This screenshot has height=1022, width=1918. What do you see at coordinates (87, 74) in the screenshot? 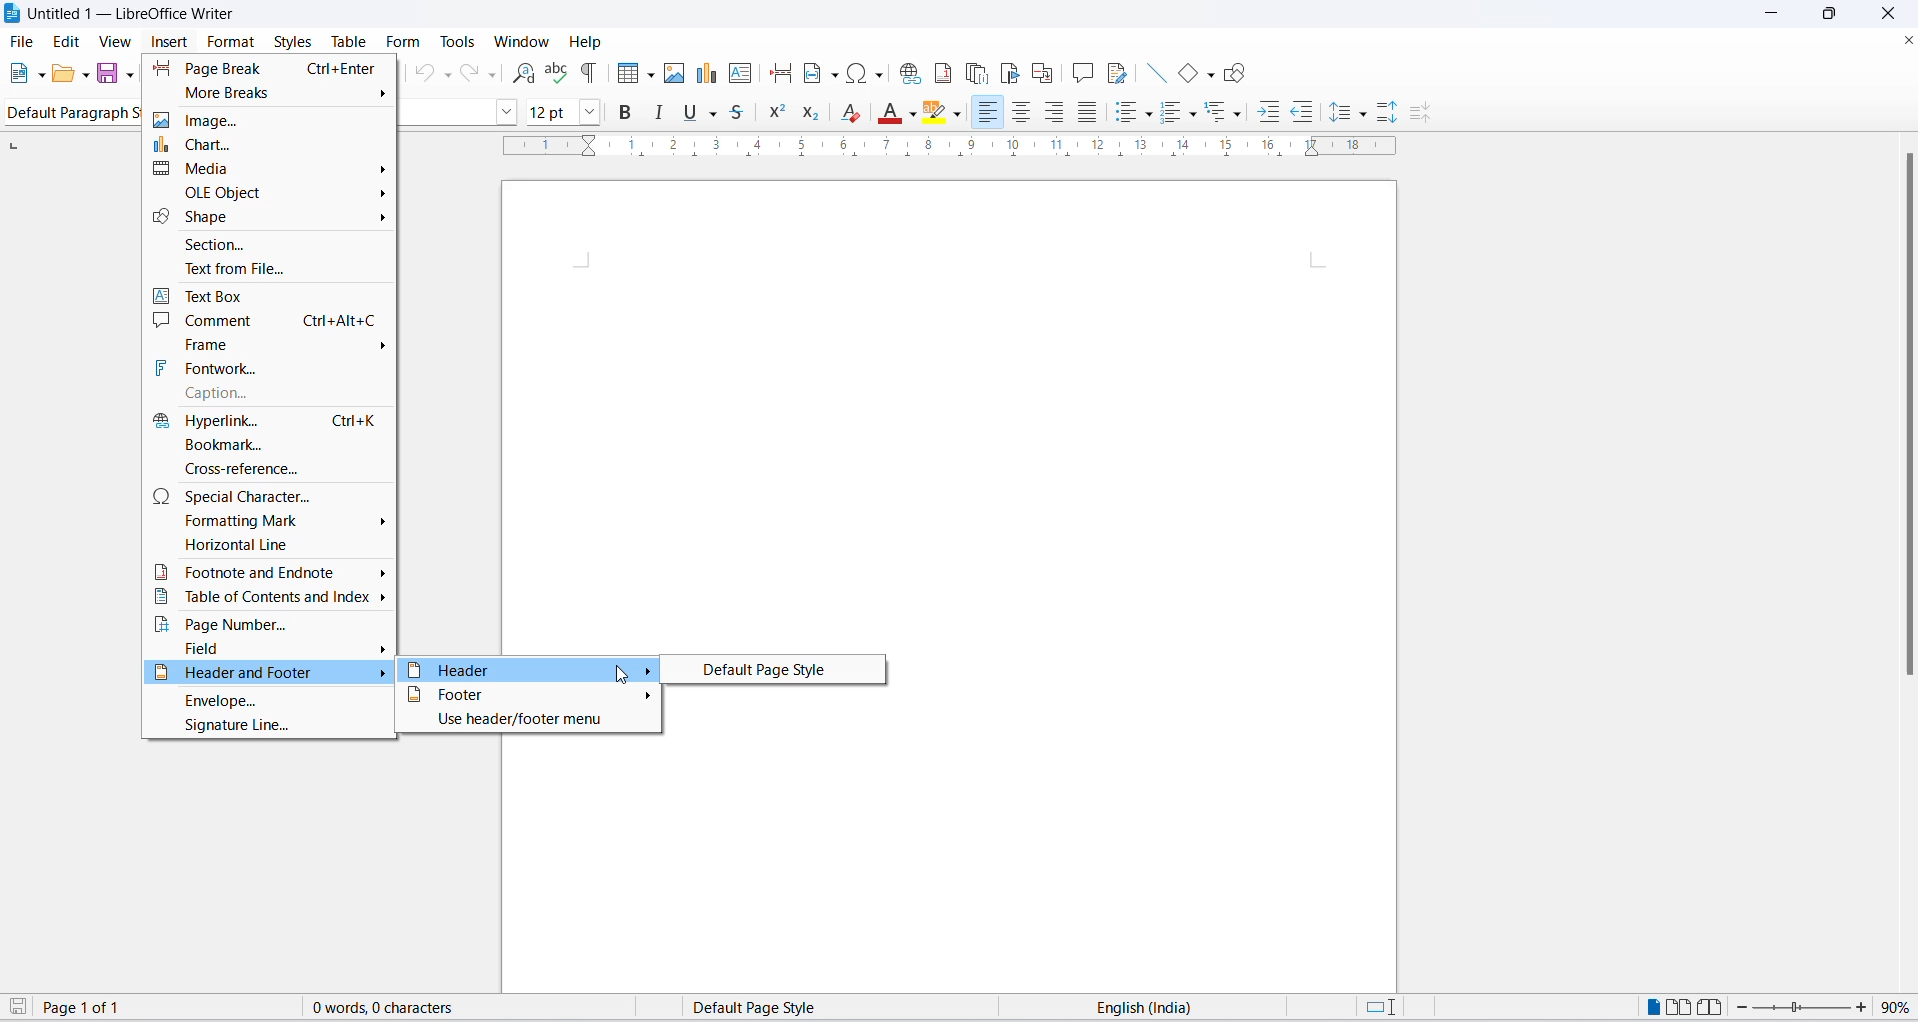
I see `open options` at bounding box center [87, 74].